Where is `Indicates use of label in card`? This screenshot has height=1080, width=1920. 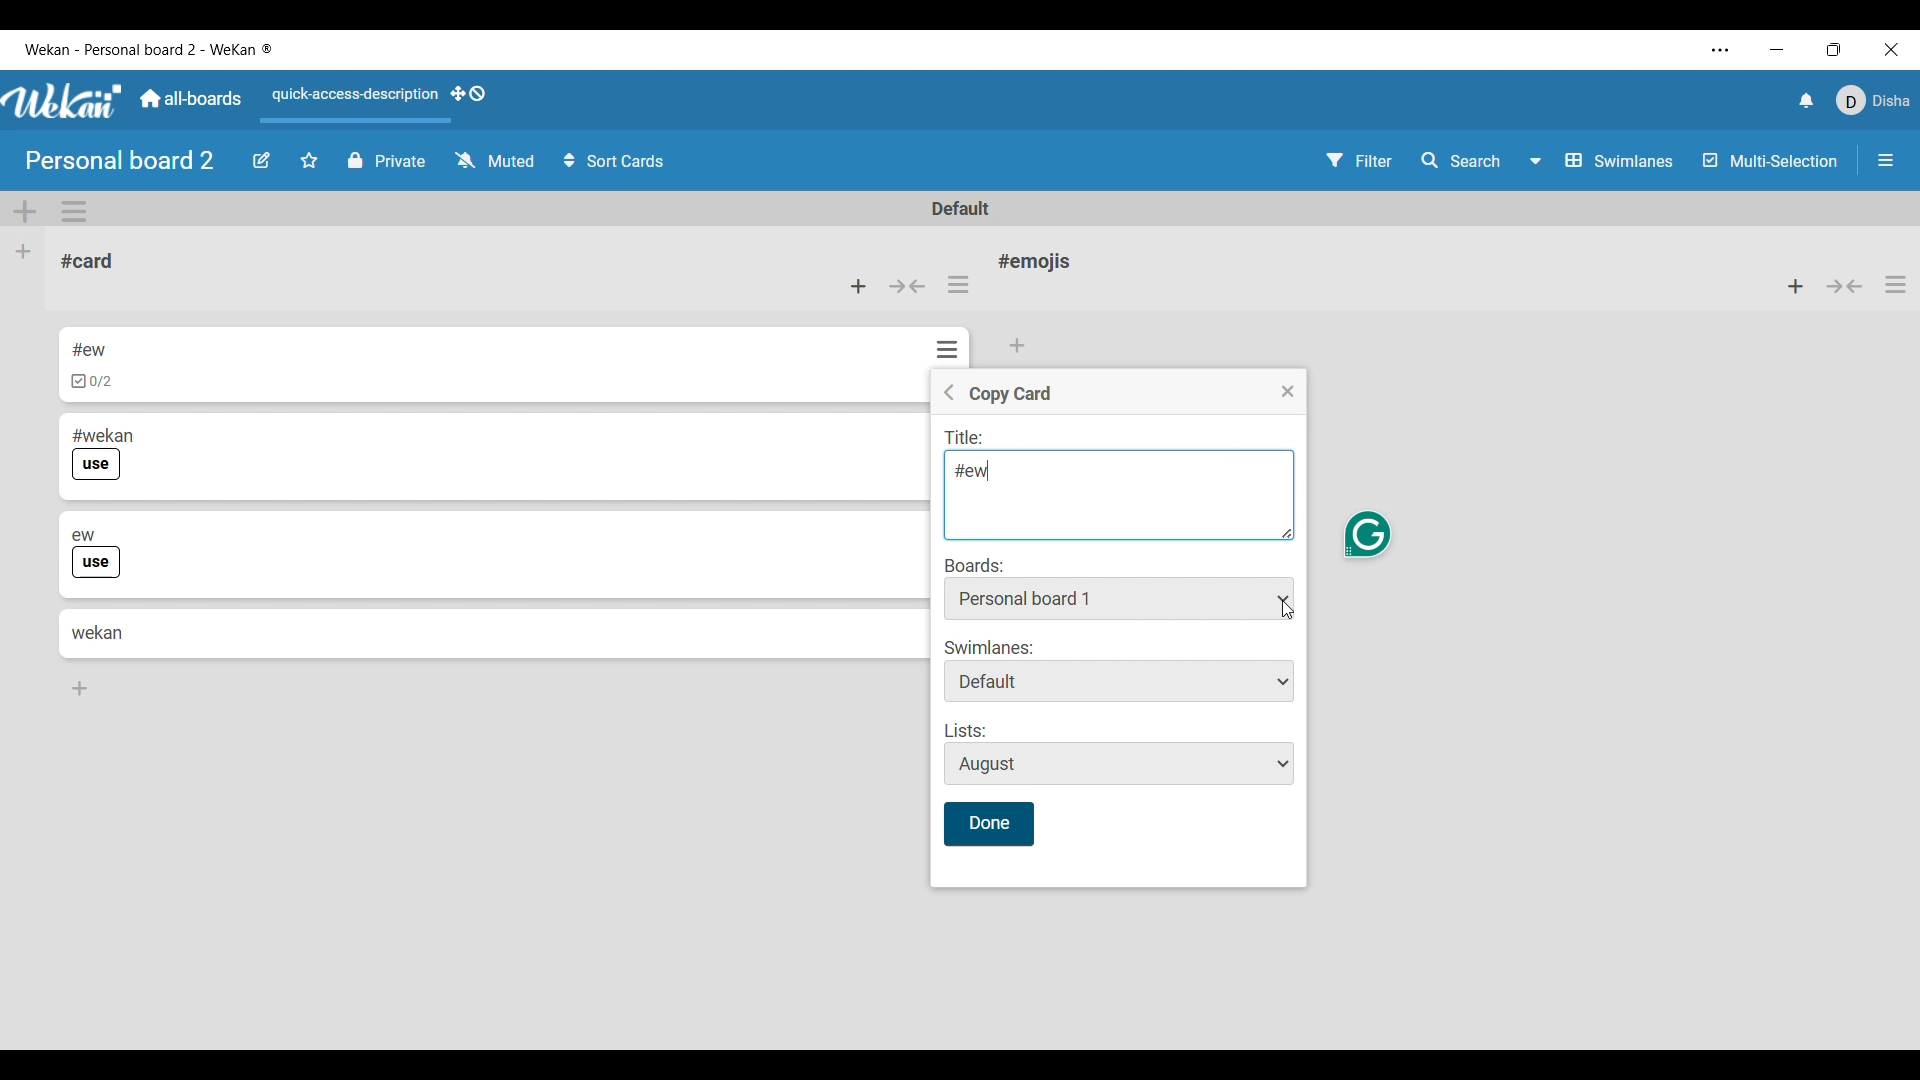
Indicates use of label in card is located at coordinates (97, 466).